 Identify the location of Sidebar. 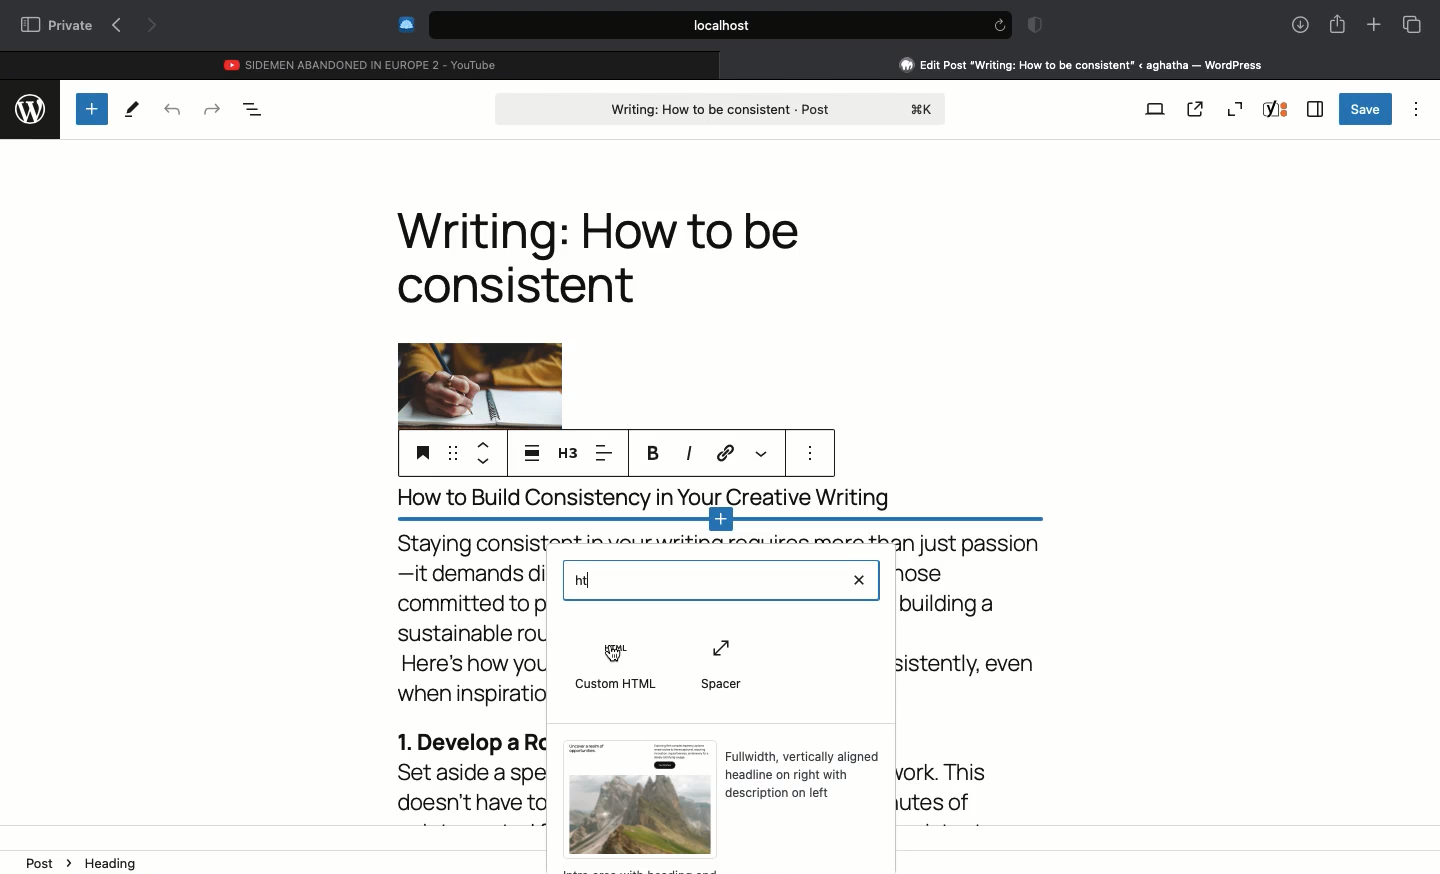
(1315, 109).